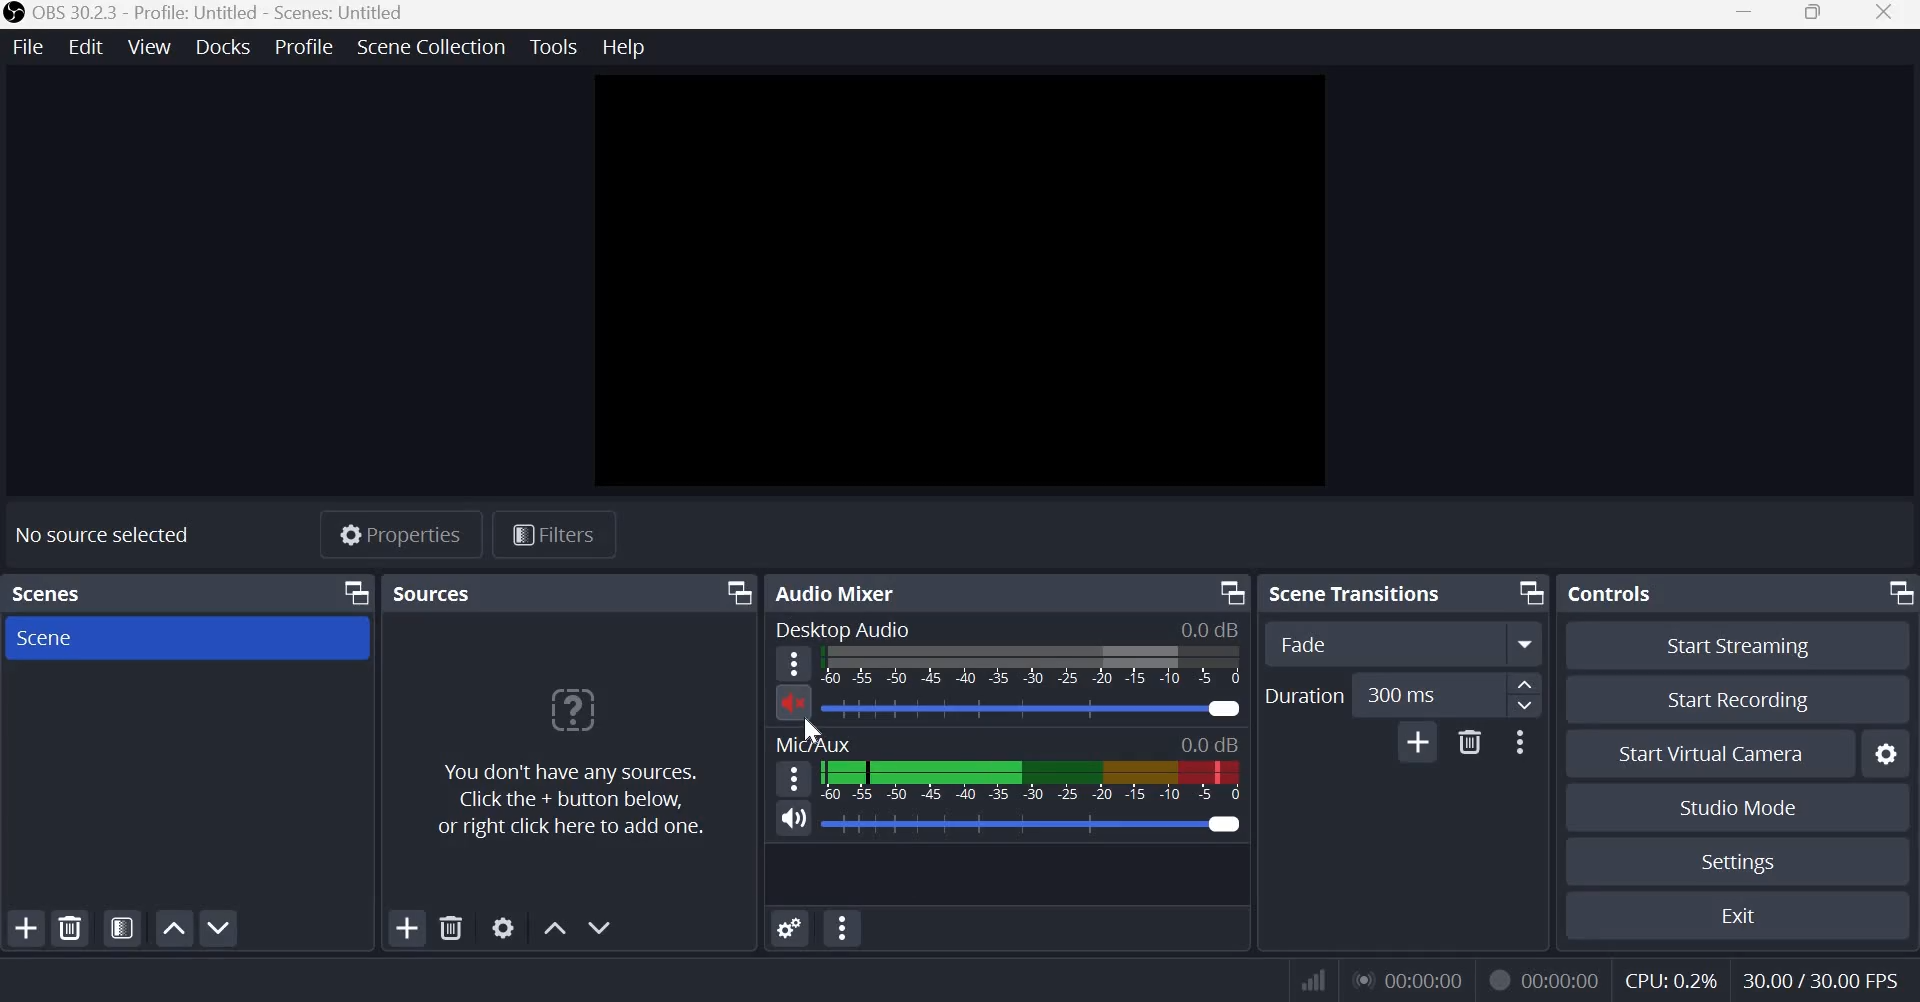 Image resolution: width=1920 pixels, height=1002 pixels. What do you see at coordinates (551, 535) in the screenshot?
I see `Filters` at bounding box center [551, 535].